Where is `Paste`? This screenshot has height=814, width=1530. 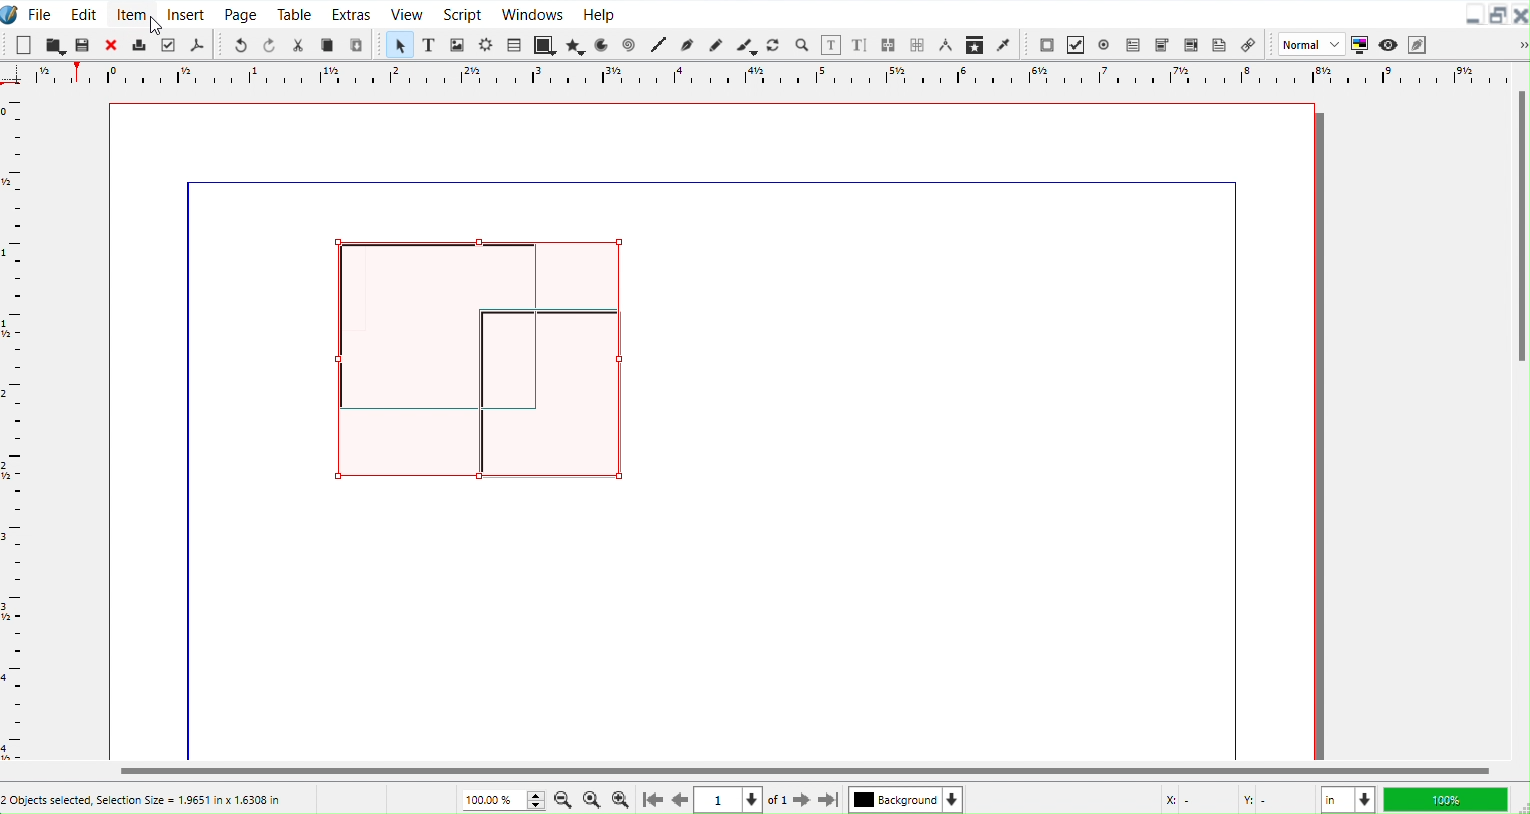 Paste is located at coordinates (358, 44).